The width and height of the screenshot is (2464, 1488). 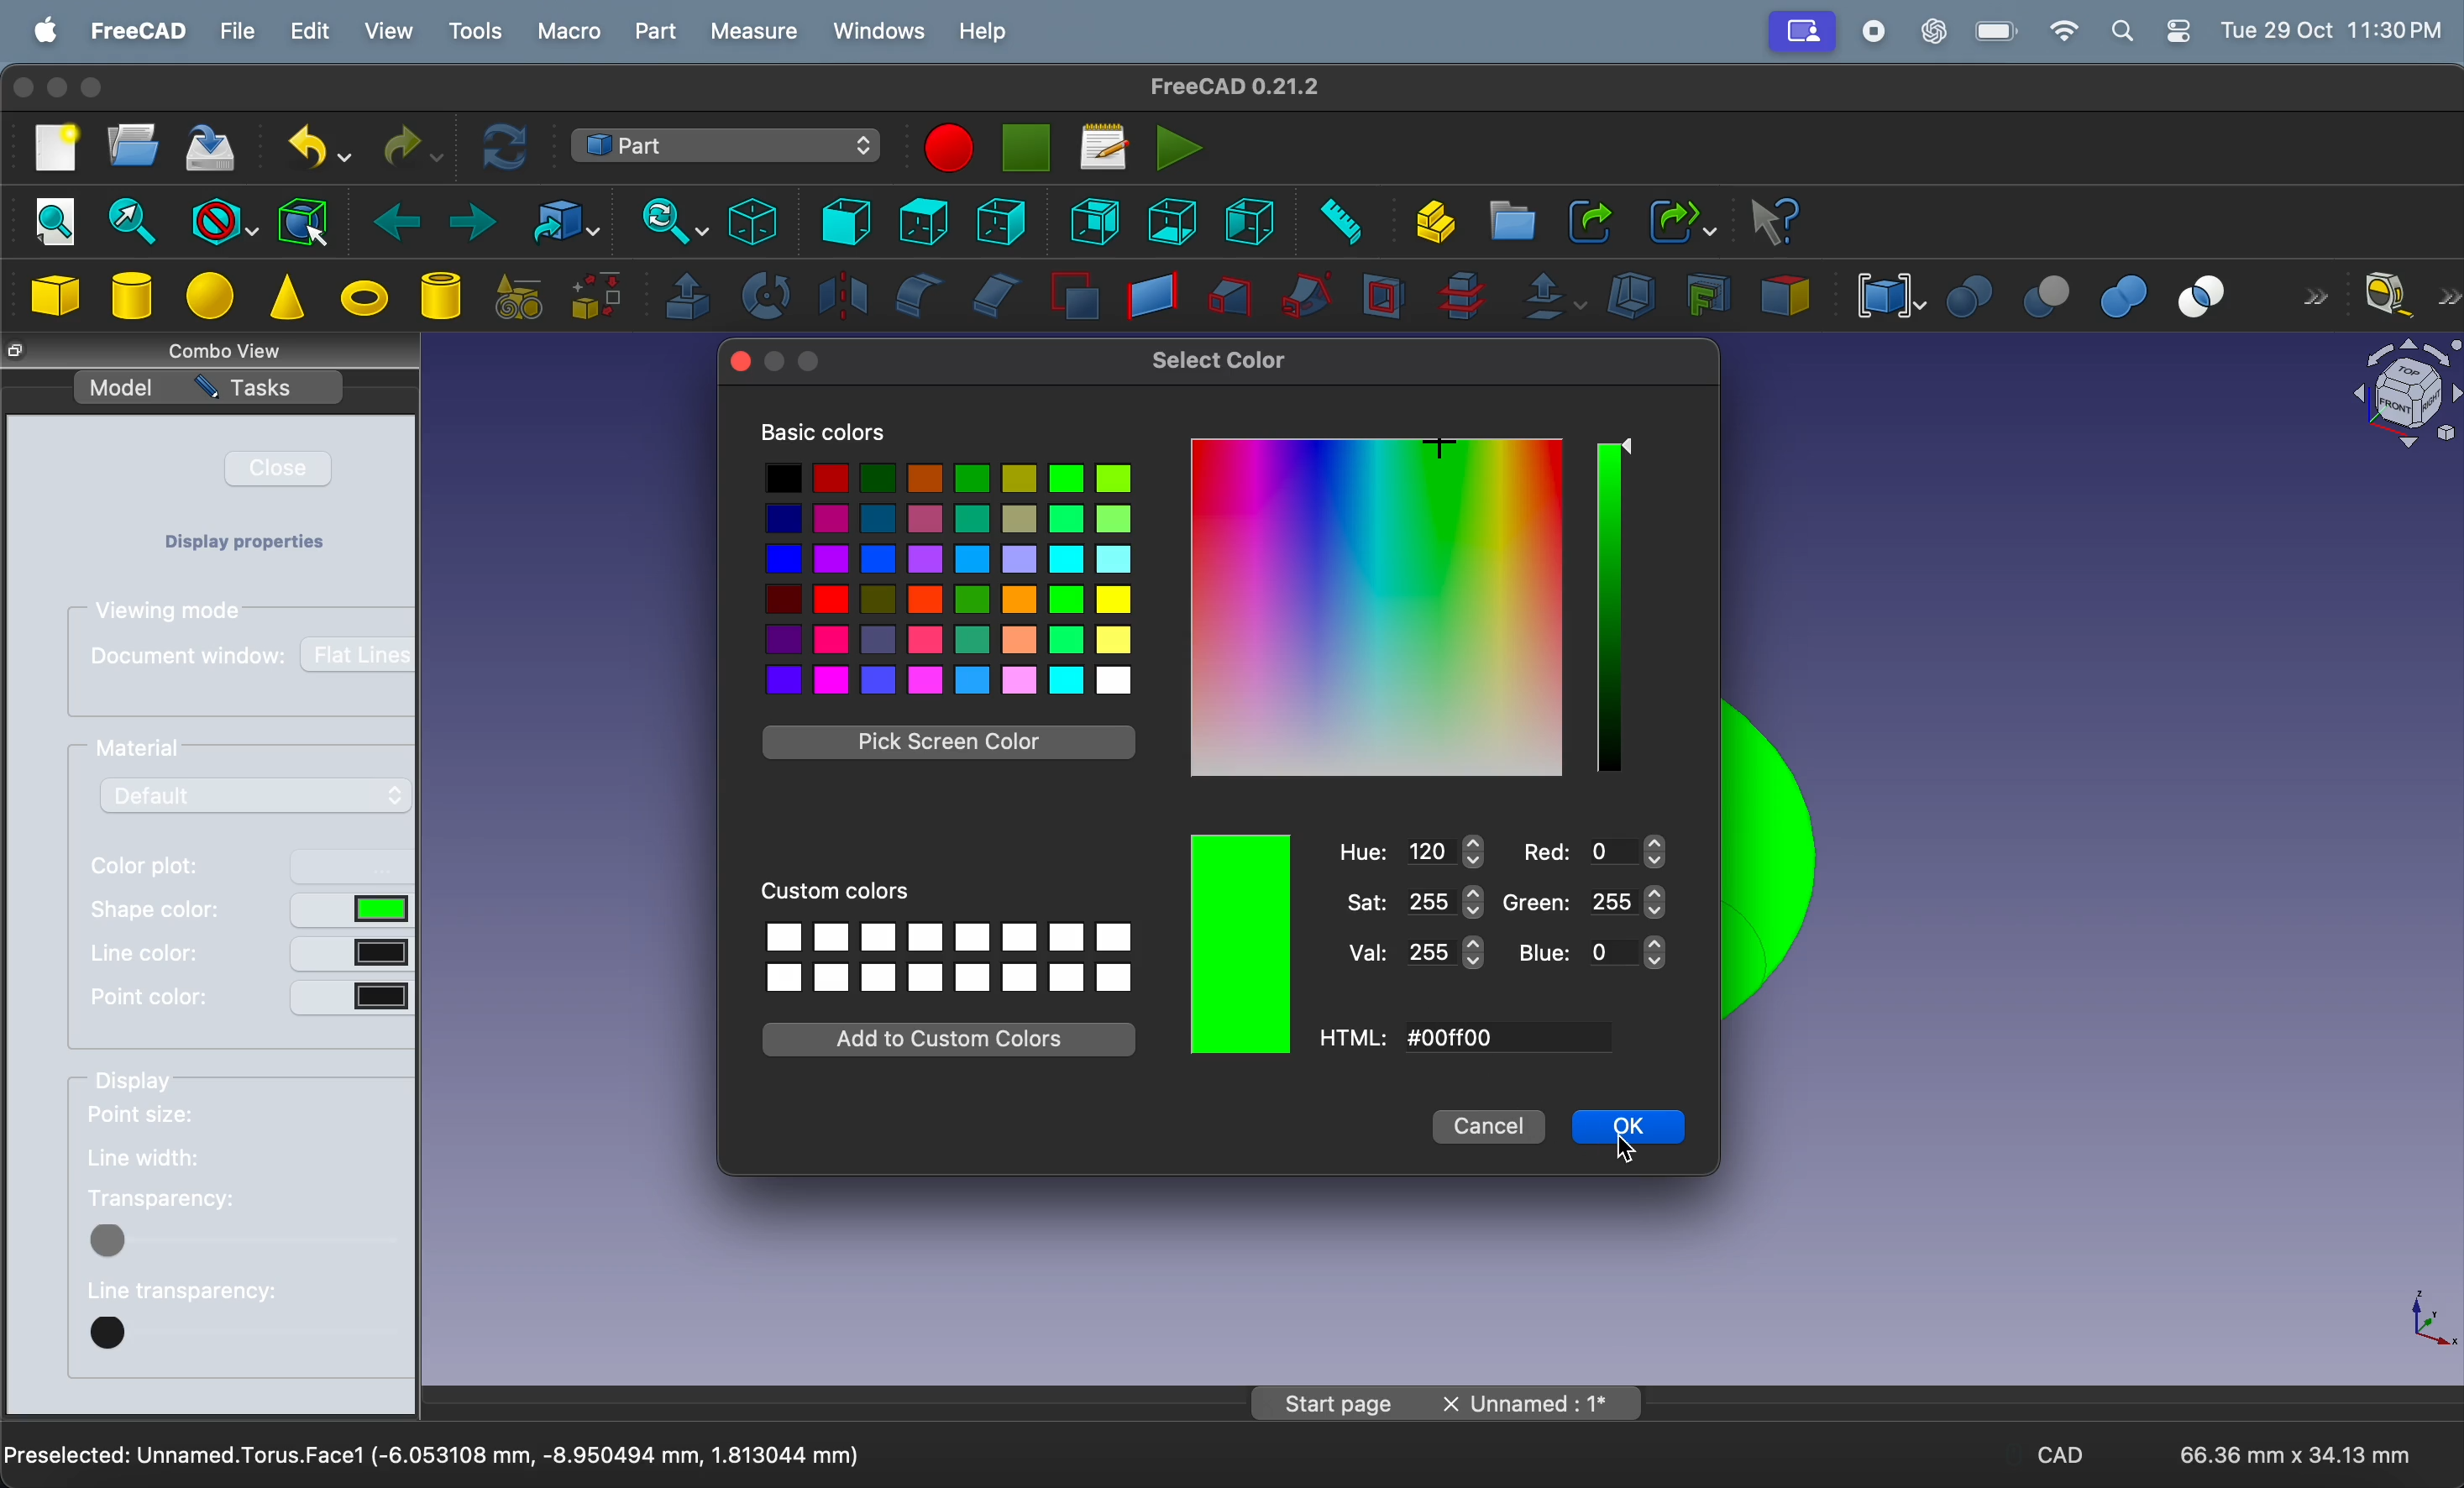 I want to click on minimize, so click(x=775, y=361).